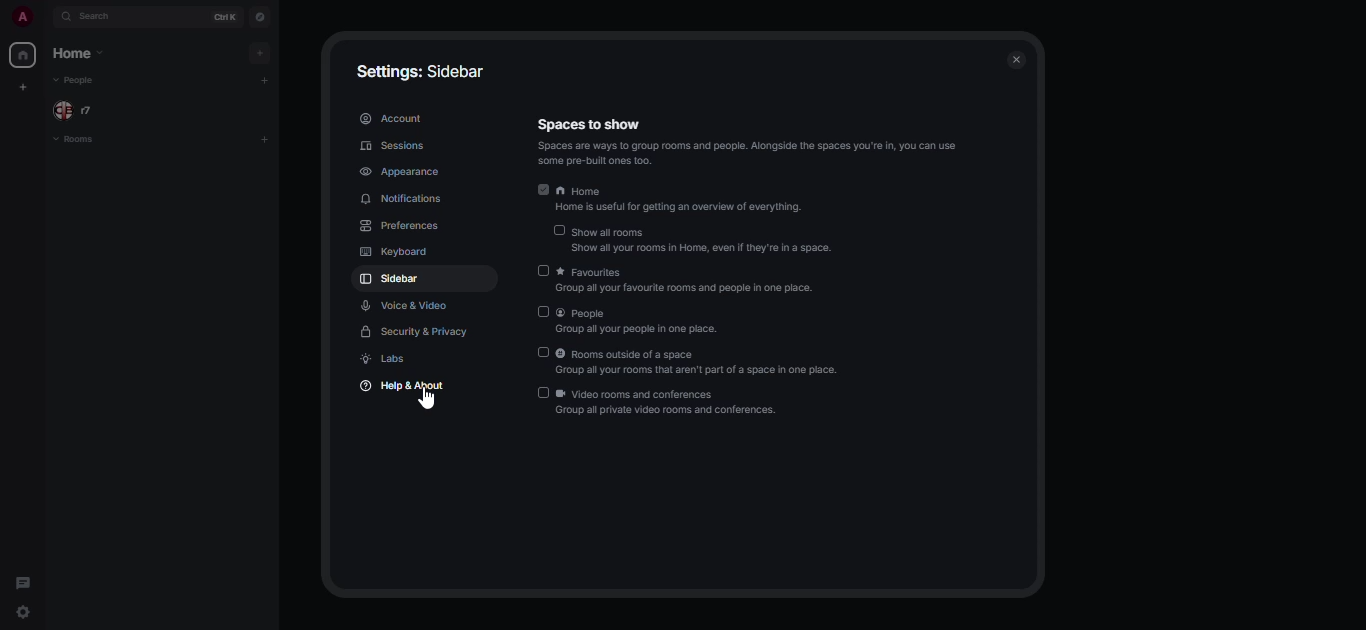 The width and height of the screenshot is (1366, 630). What do you see at coordinates (25, 612) in the screenshot?
I see `quick settings` at bounding box center [25, 612].